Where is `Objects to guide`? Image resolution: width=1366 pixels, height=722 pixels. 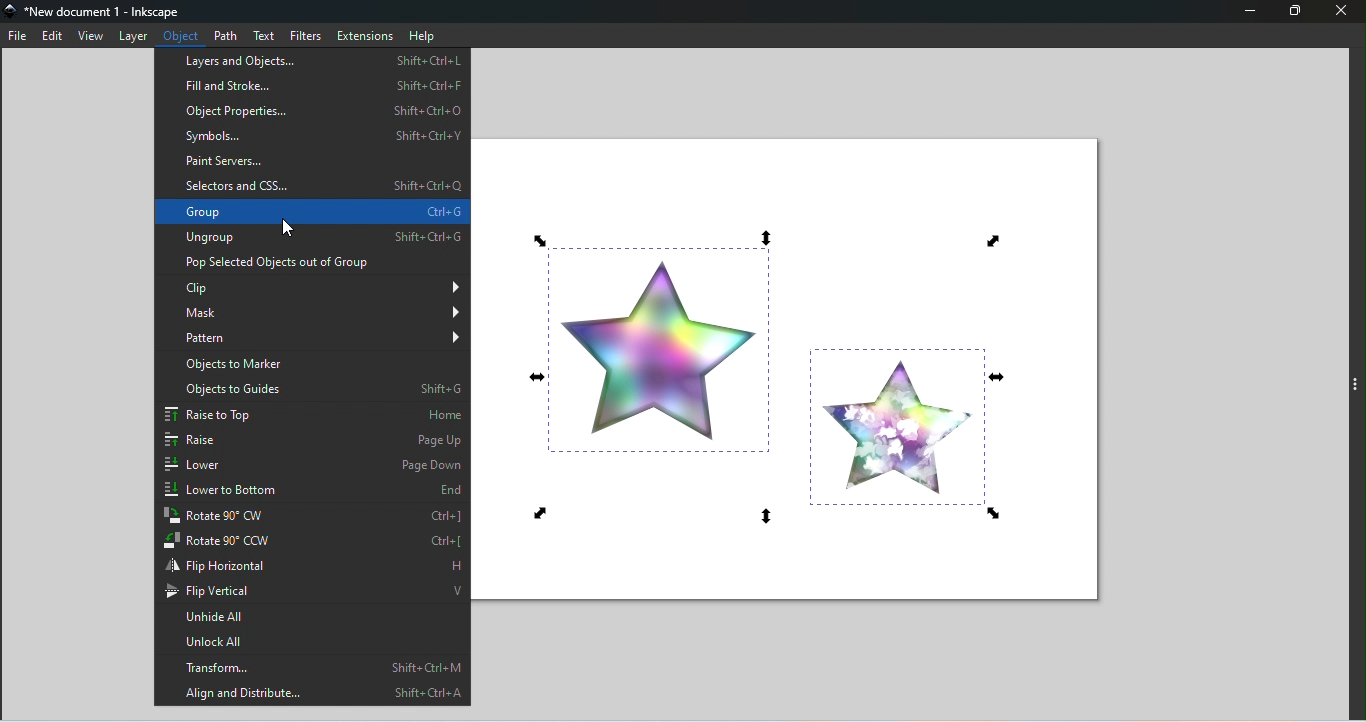
Objects to guide is located at coordinates (312, 391).